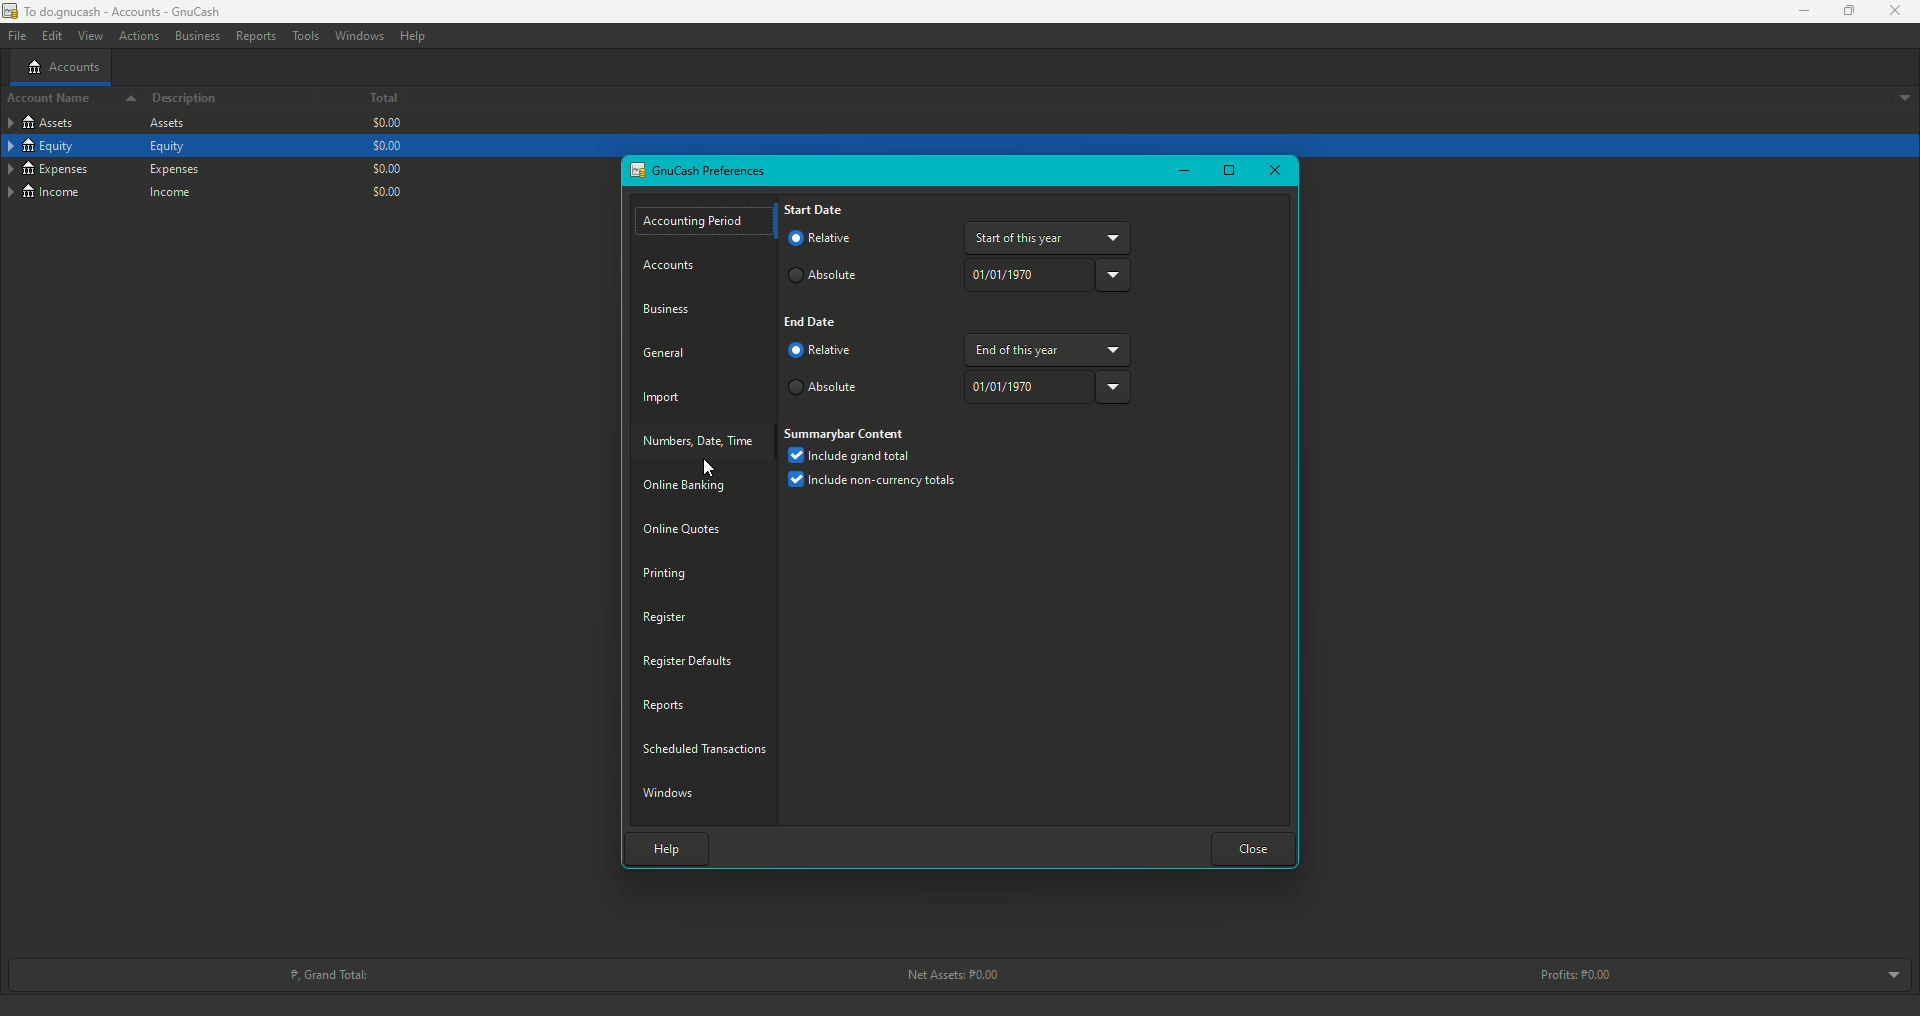 The height and width of the screenshot is (1016, 1920). I want to click on View, so click(89, 36).